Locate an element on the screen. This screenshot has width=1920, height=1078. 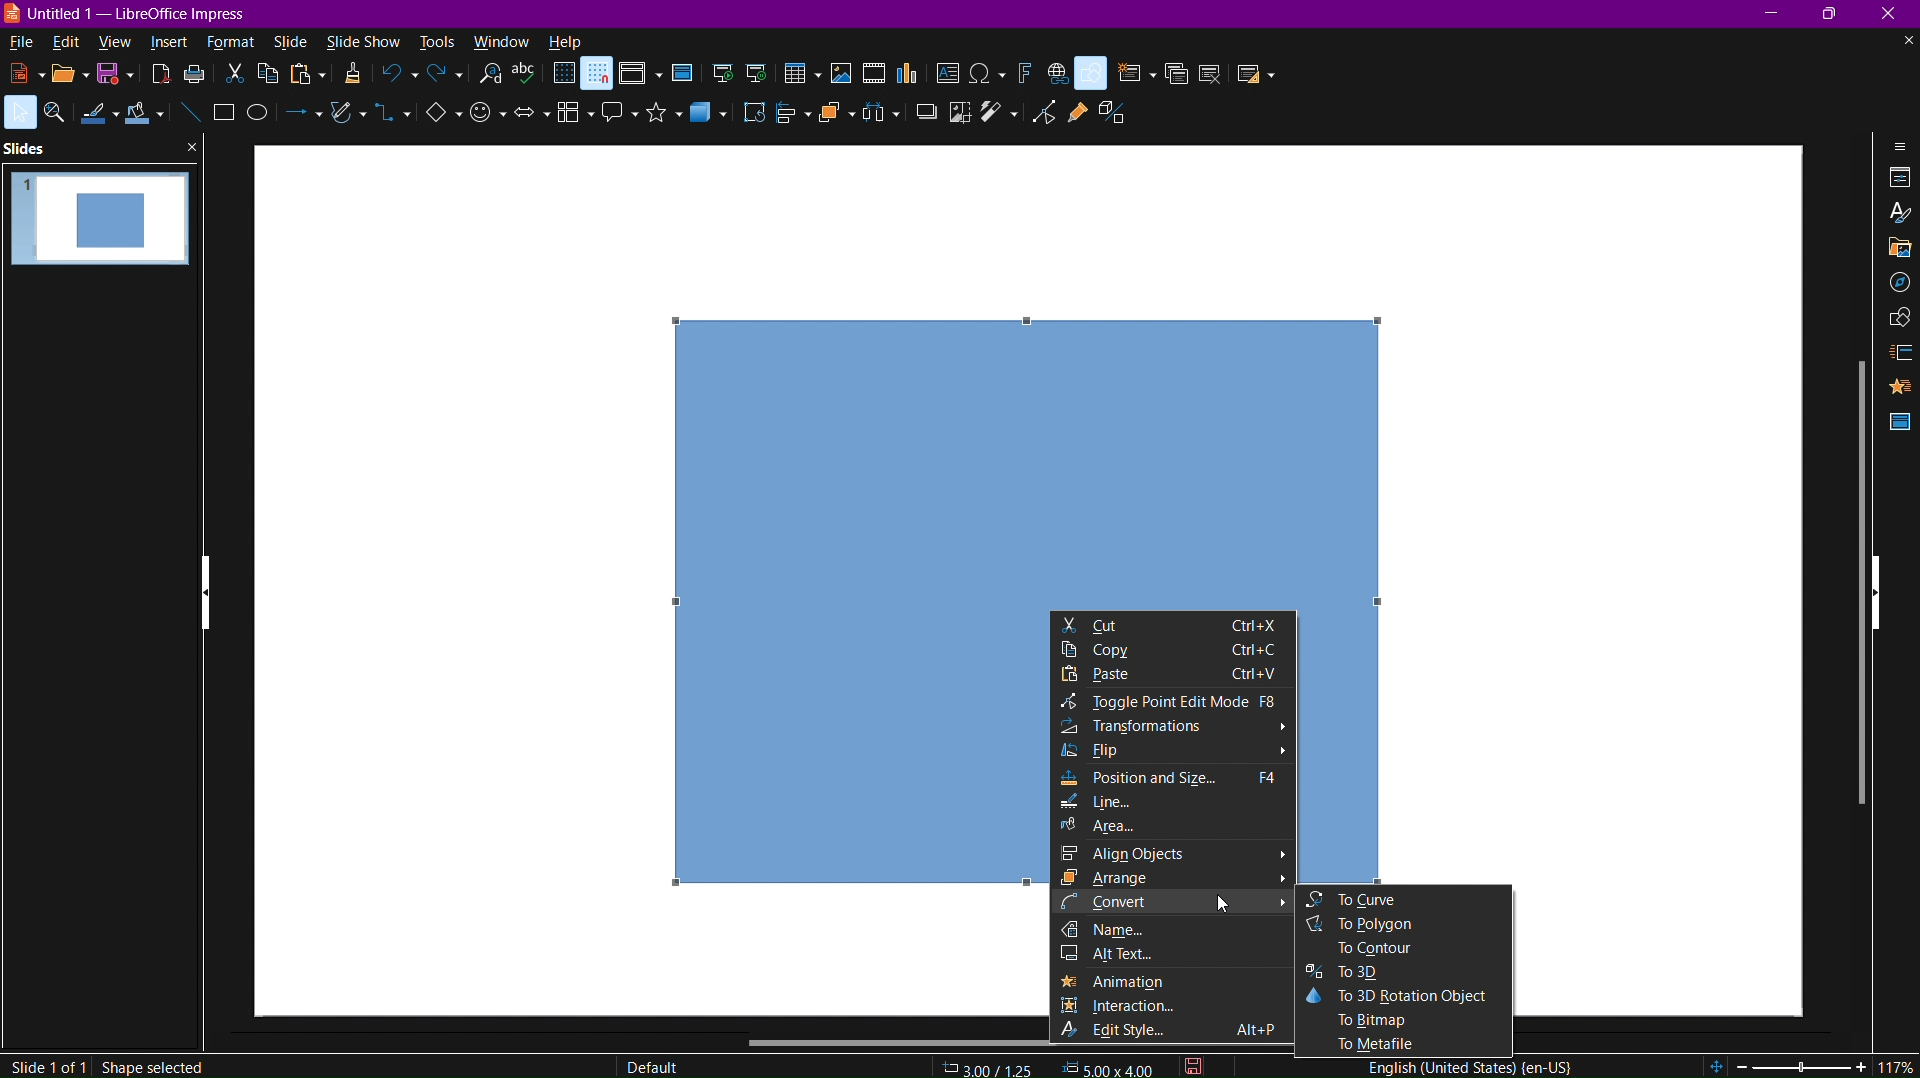
Styles is located at coordinates (1896, 214).